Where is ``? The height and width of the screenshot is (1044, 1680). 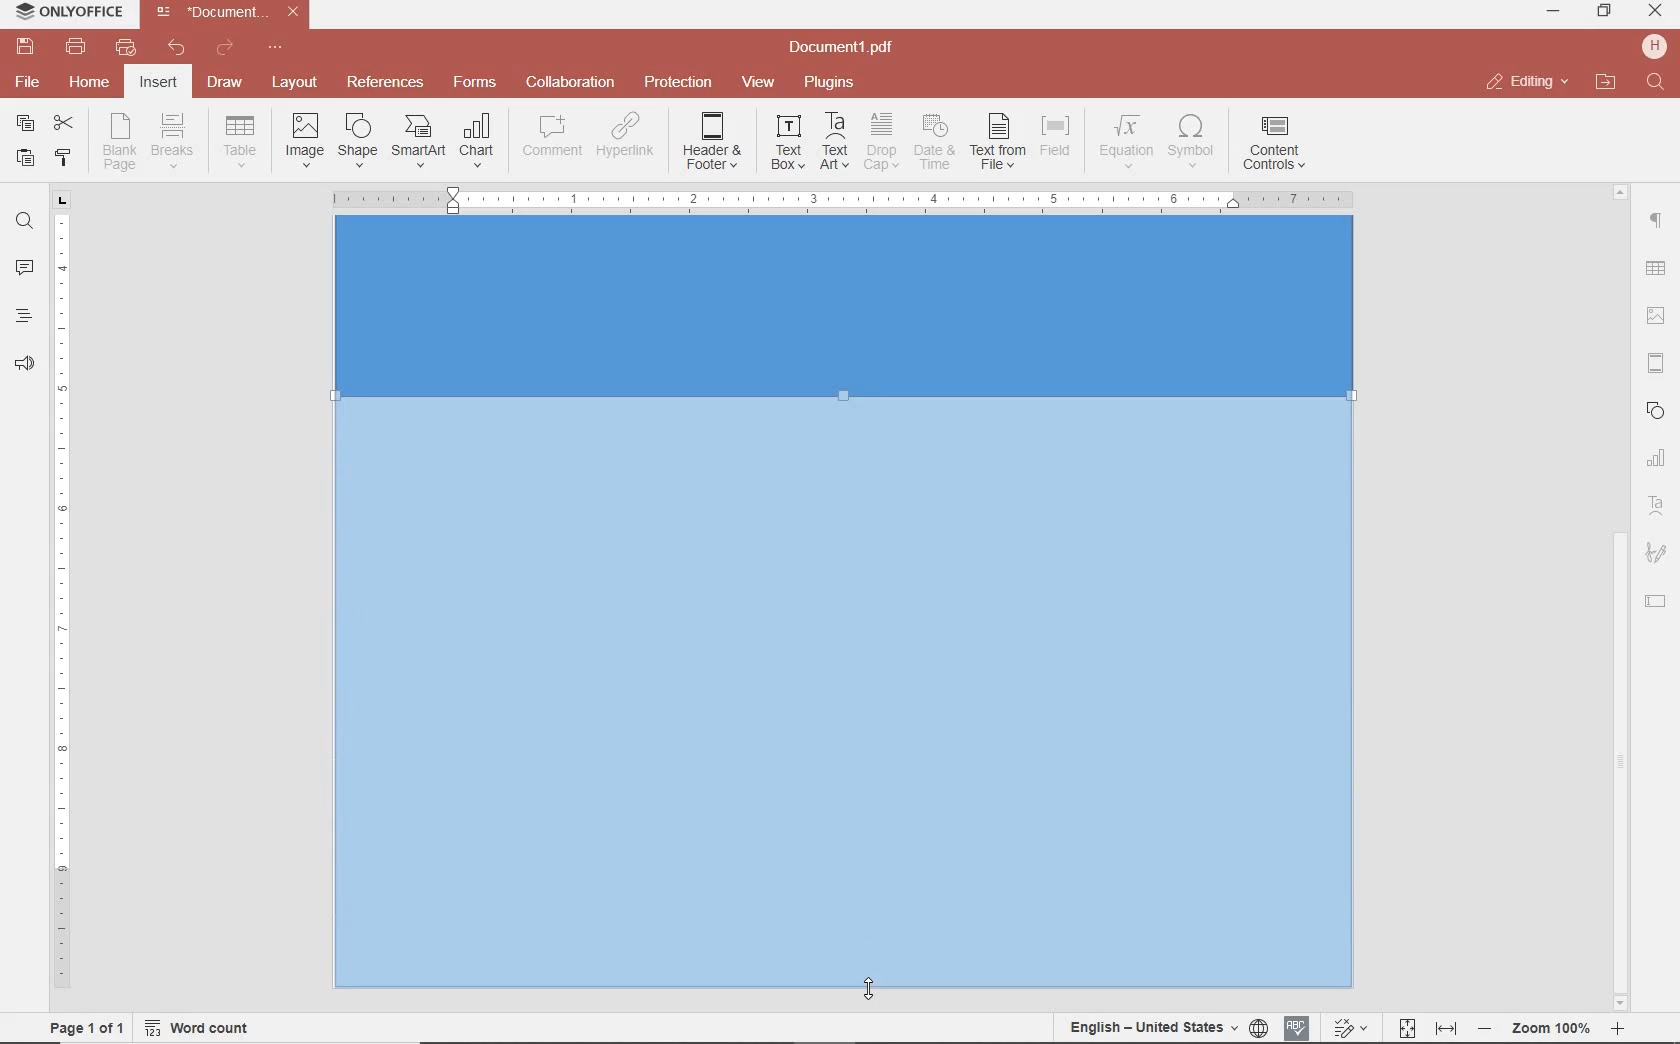  is located at coordinates (843, 309).